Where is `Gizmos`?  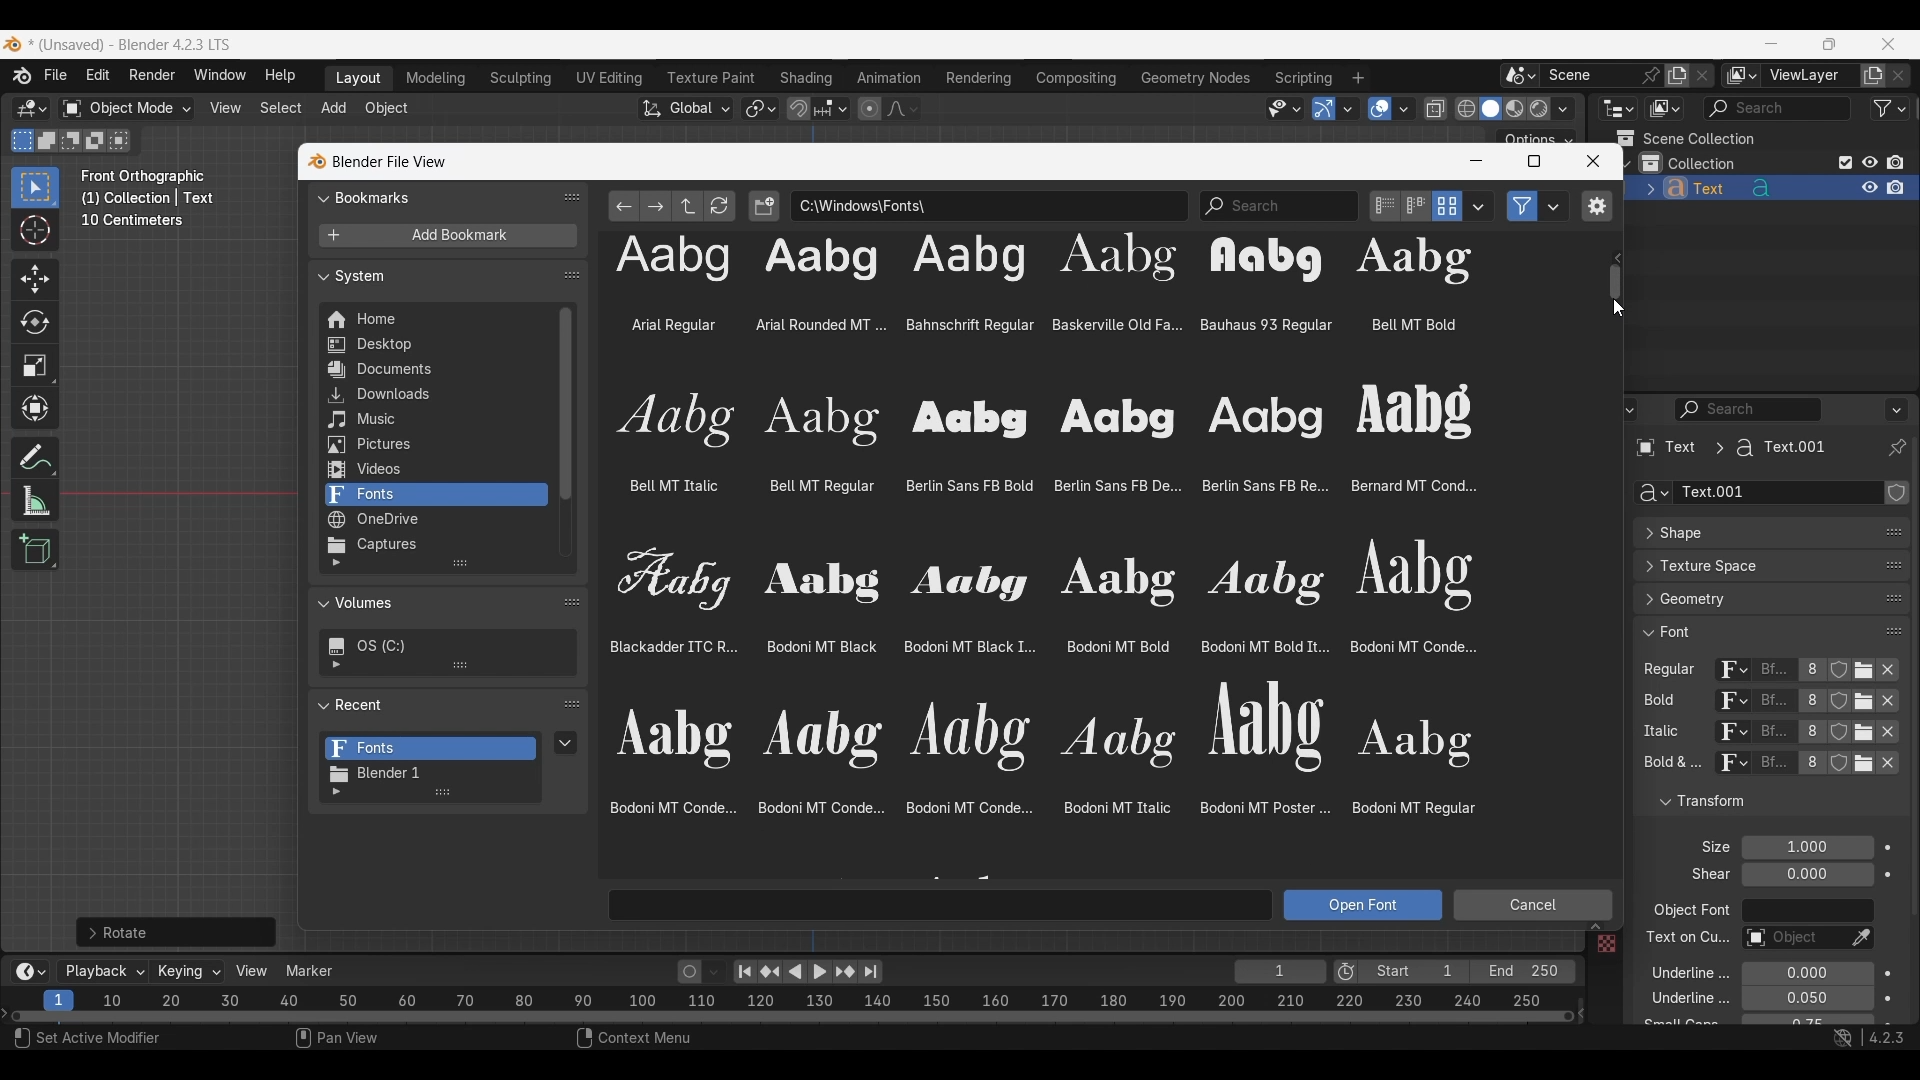
Gizmos is located at coordinates (1348, 108).